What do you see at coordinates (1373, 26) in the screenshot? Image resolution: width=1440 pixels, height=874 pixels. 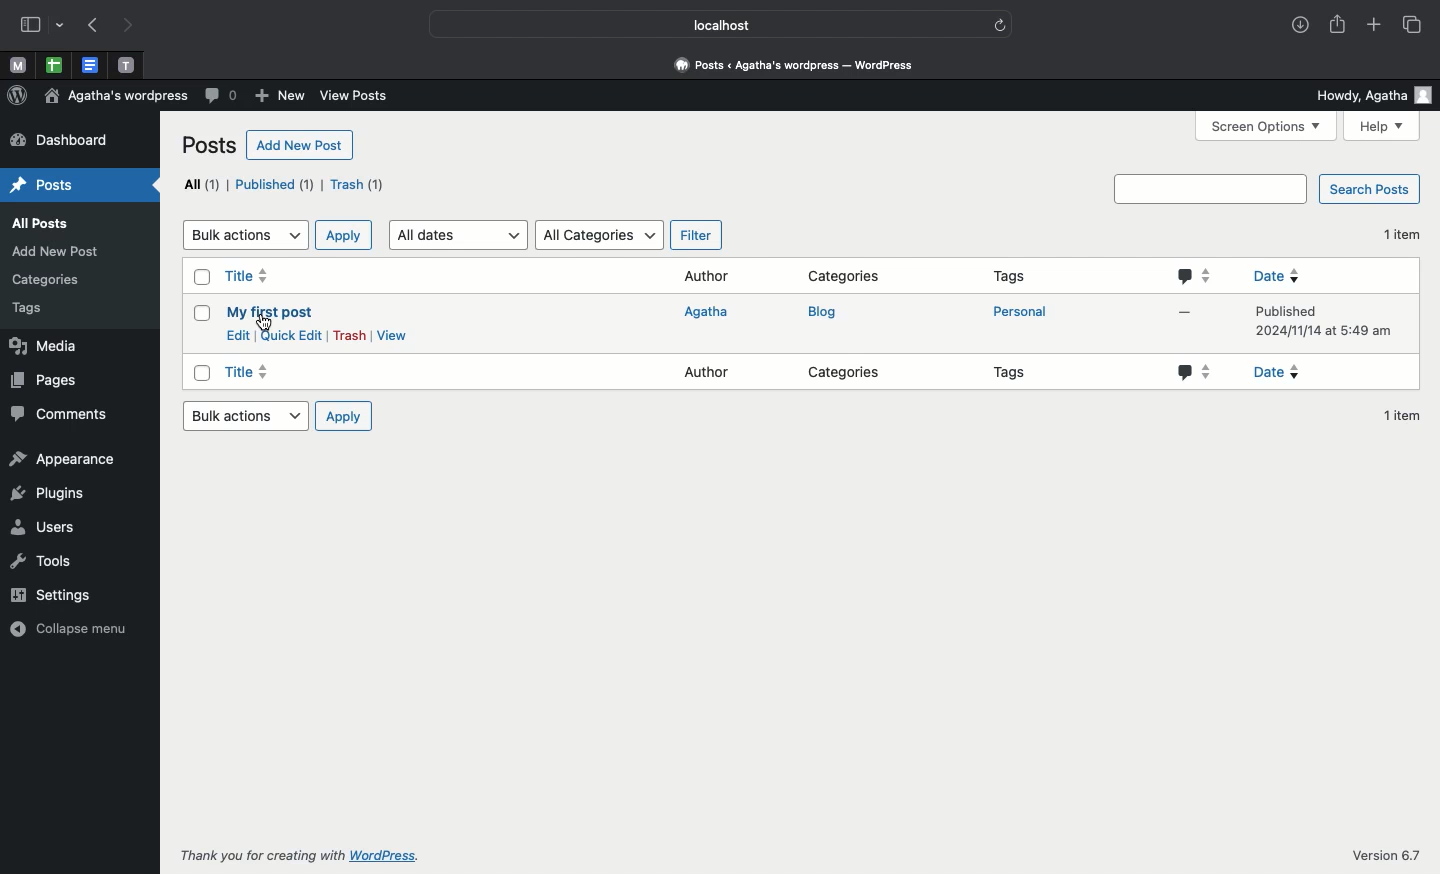 I see `Add new tab` at bounding box center [1373, 26].